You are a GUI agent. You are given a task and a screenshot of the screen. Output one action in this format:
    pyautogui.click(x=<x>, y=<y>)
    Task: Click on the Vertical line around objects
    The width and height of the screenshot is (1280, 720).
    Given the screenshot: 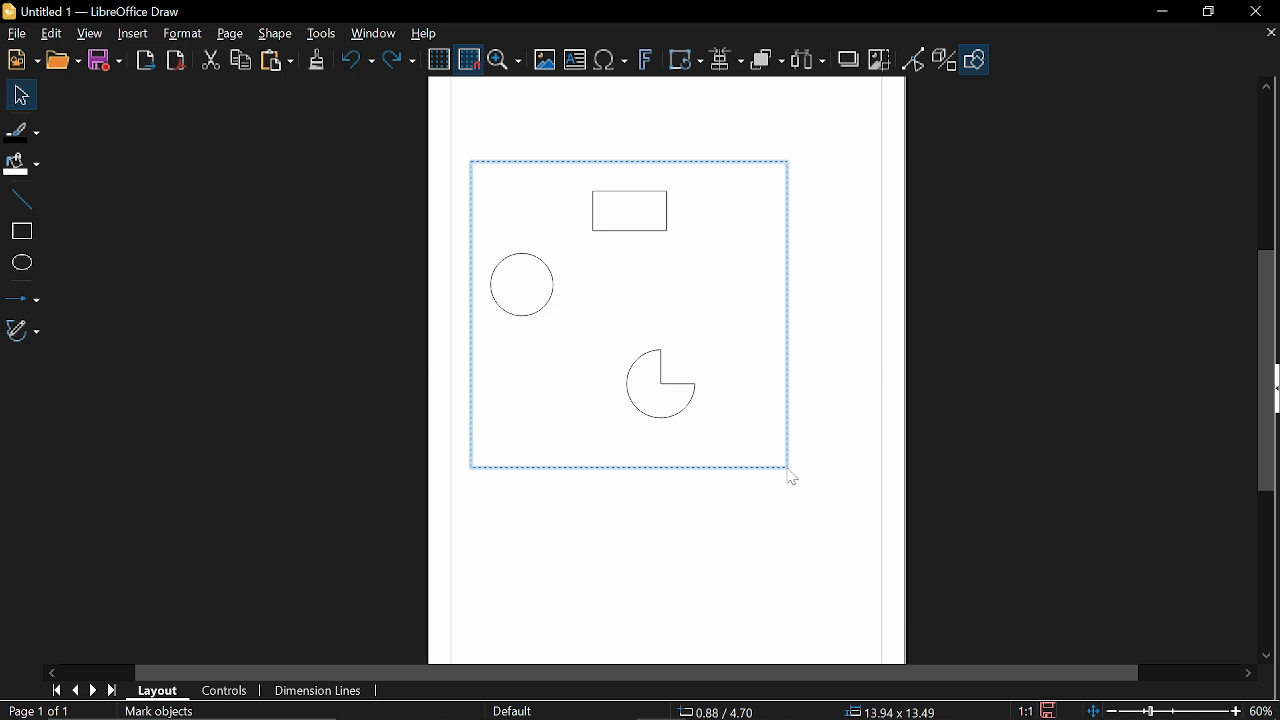 What is the action you would take?
    pyautogui.click(x=466, y=315)
    